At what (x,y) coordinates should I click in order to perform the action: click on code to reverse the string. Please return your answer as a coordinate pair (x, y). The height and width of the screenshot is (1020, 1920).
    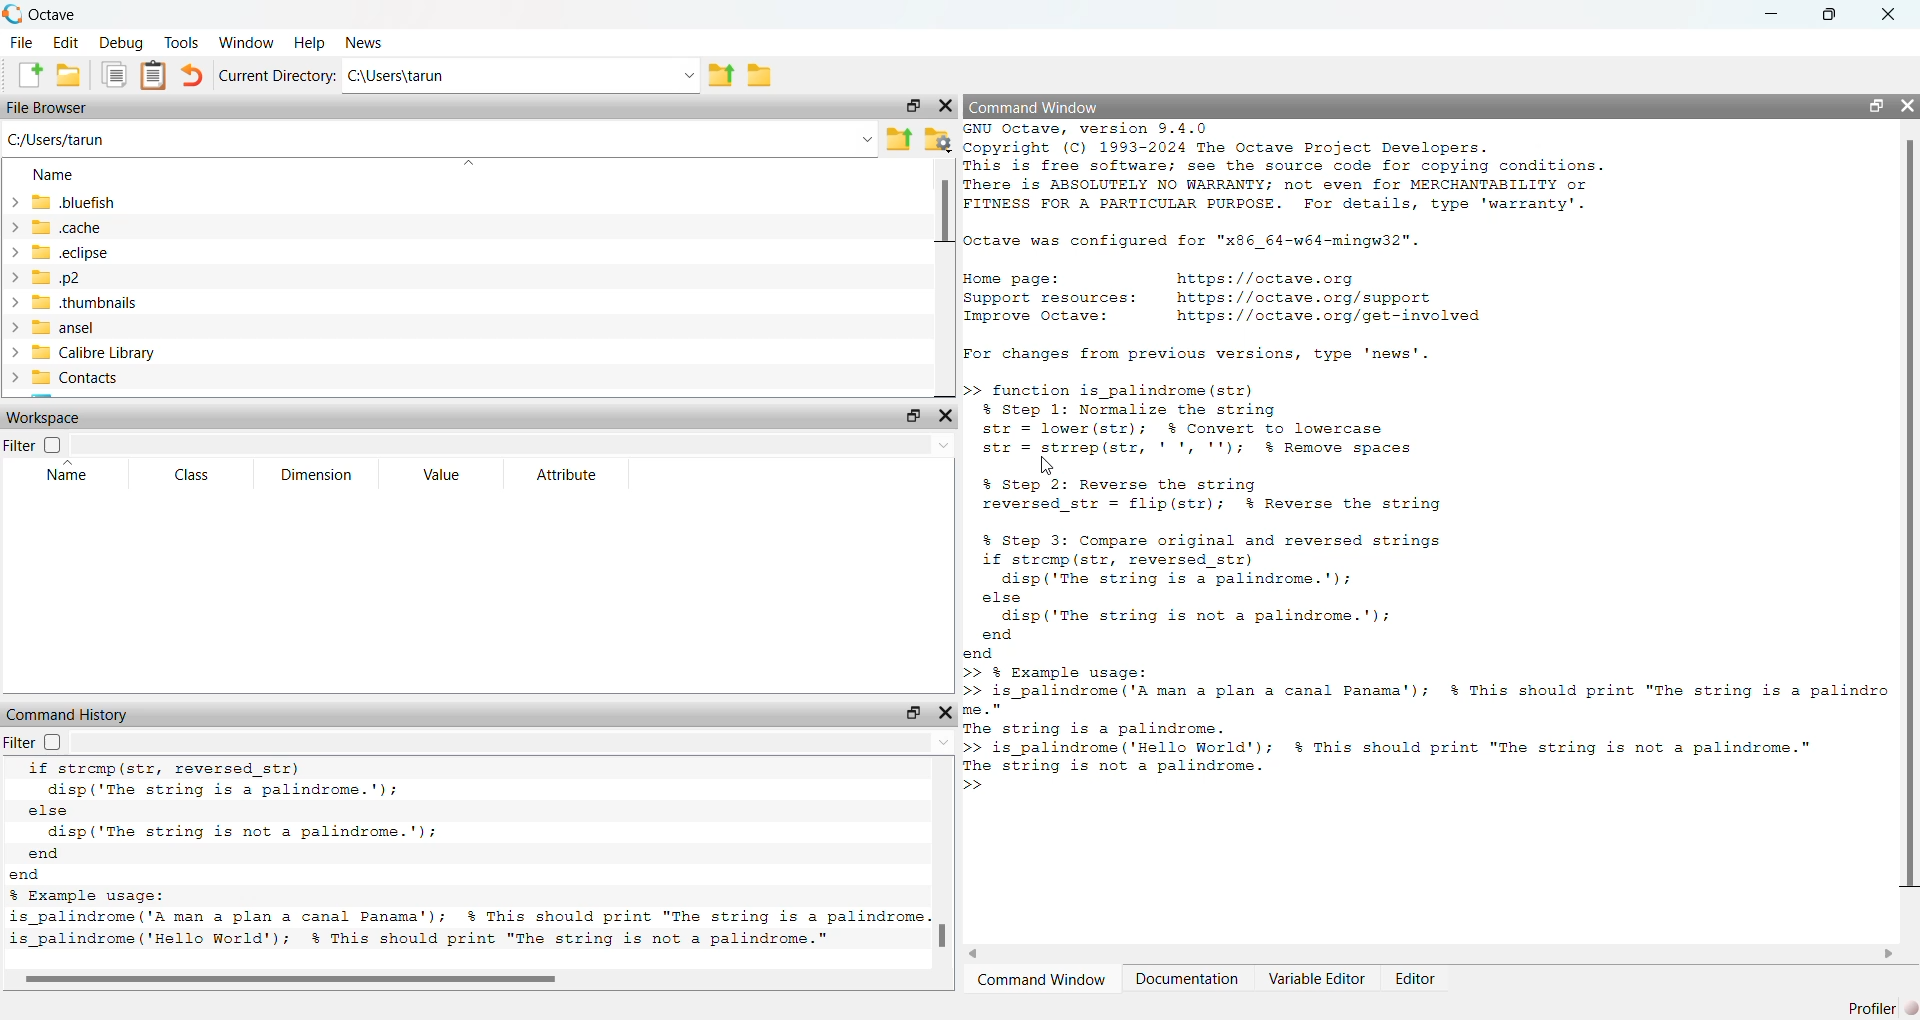
    Looking at the image, I should click on (1232, 491).